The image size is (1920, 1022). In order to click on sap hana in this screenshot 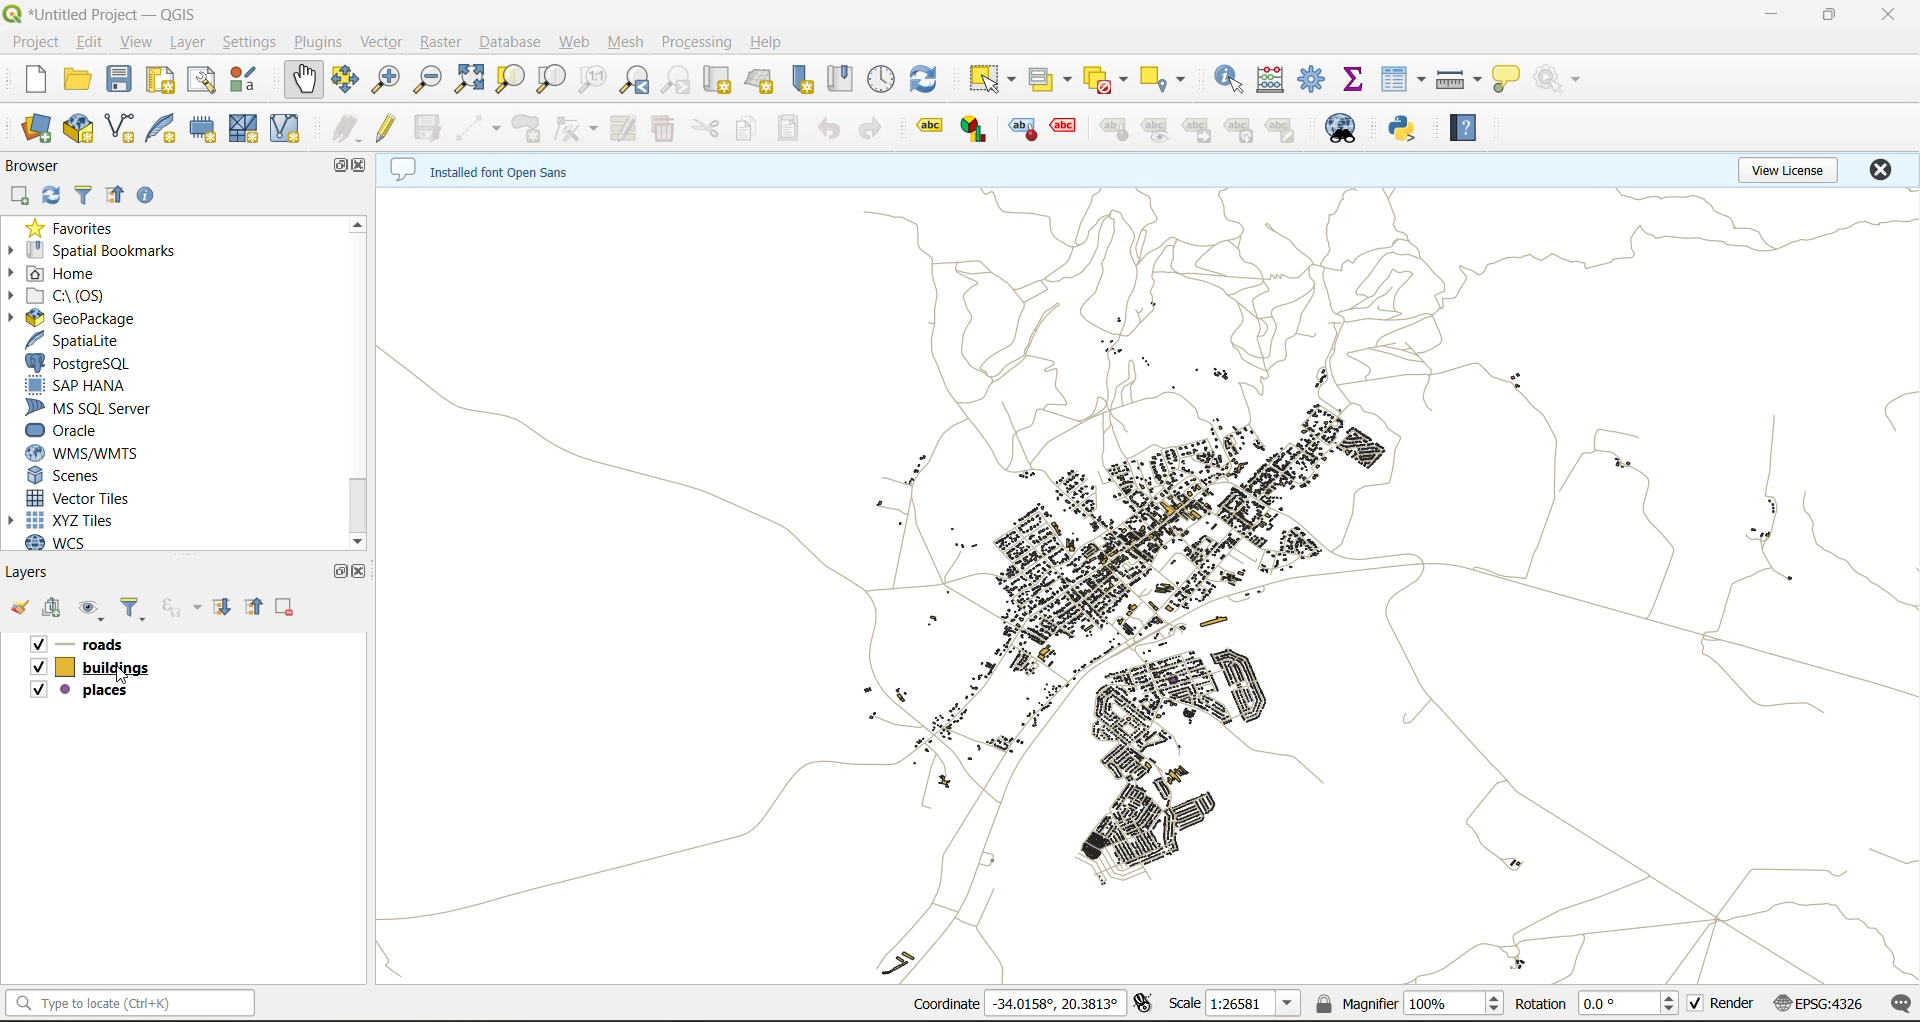, I will do `click(95, 385)`.